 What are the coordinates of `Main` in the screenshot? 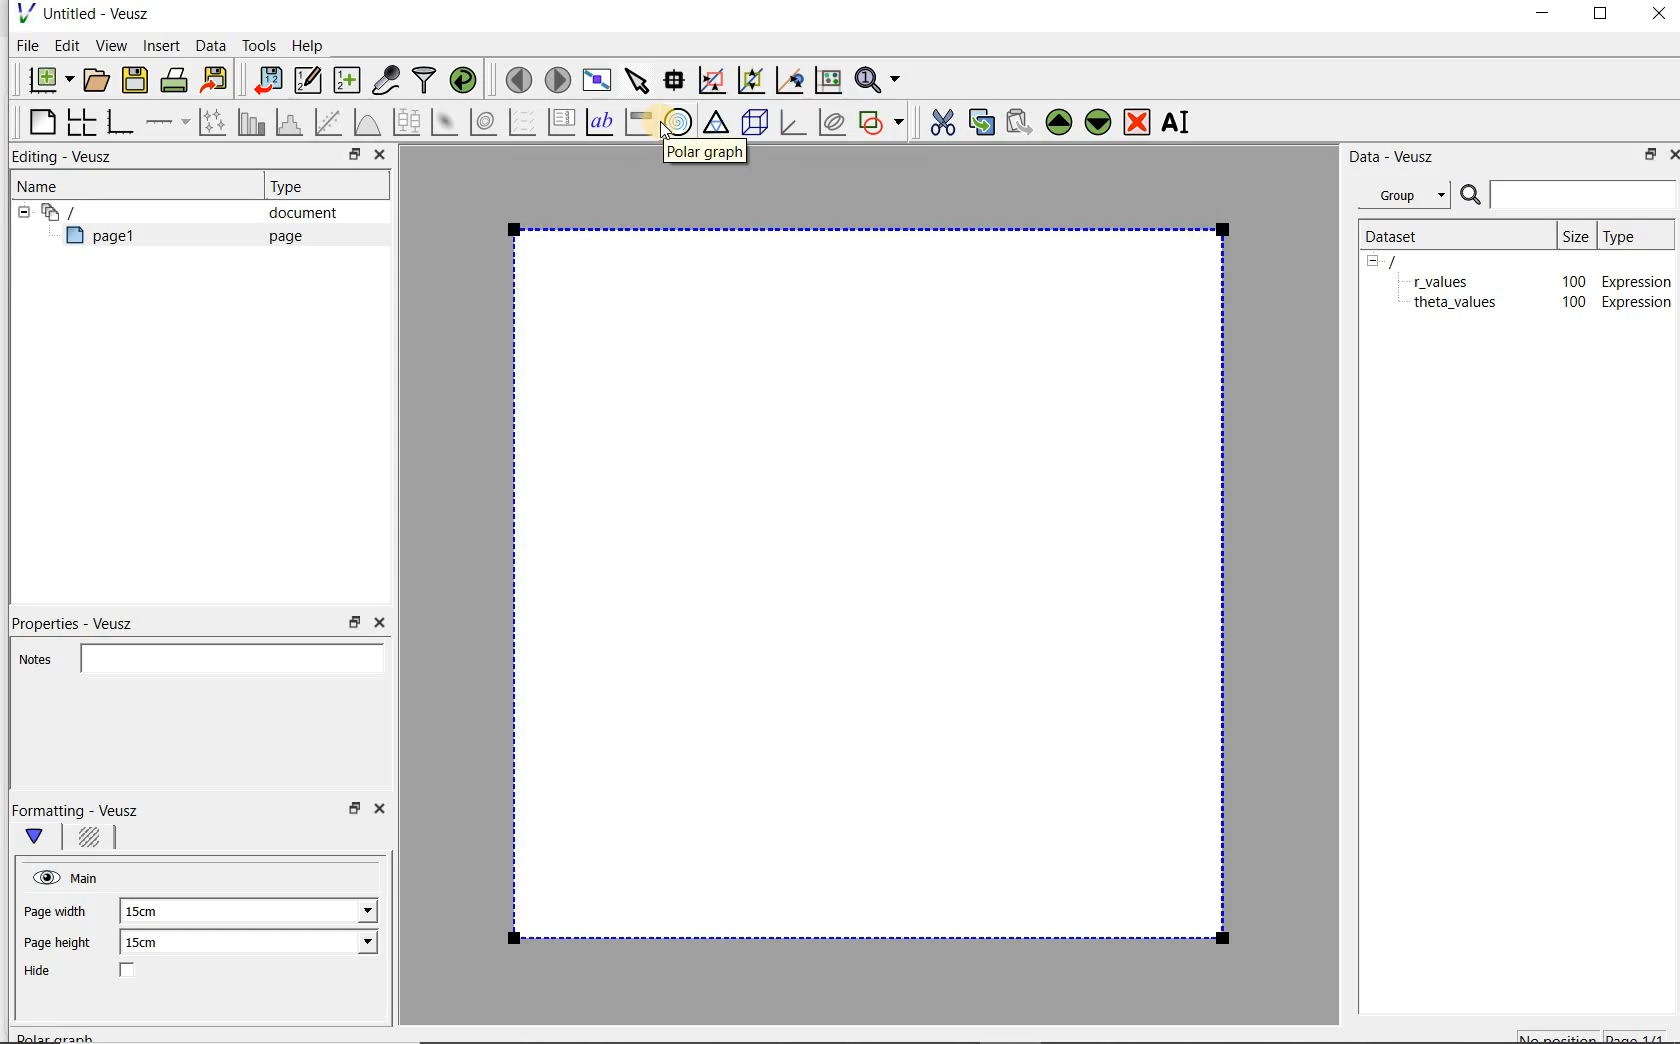 It's located at (88, 876).